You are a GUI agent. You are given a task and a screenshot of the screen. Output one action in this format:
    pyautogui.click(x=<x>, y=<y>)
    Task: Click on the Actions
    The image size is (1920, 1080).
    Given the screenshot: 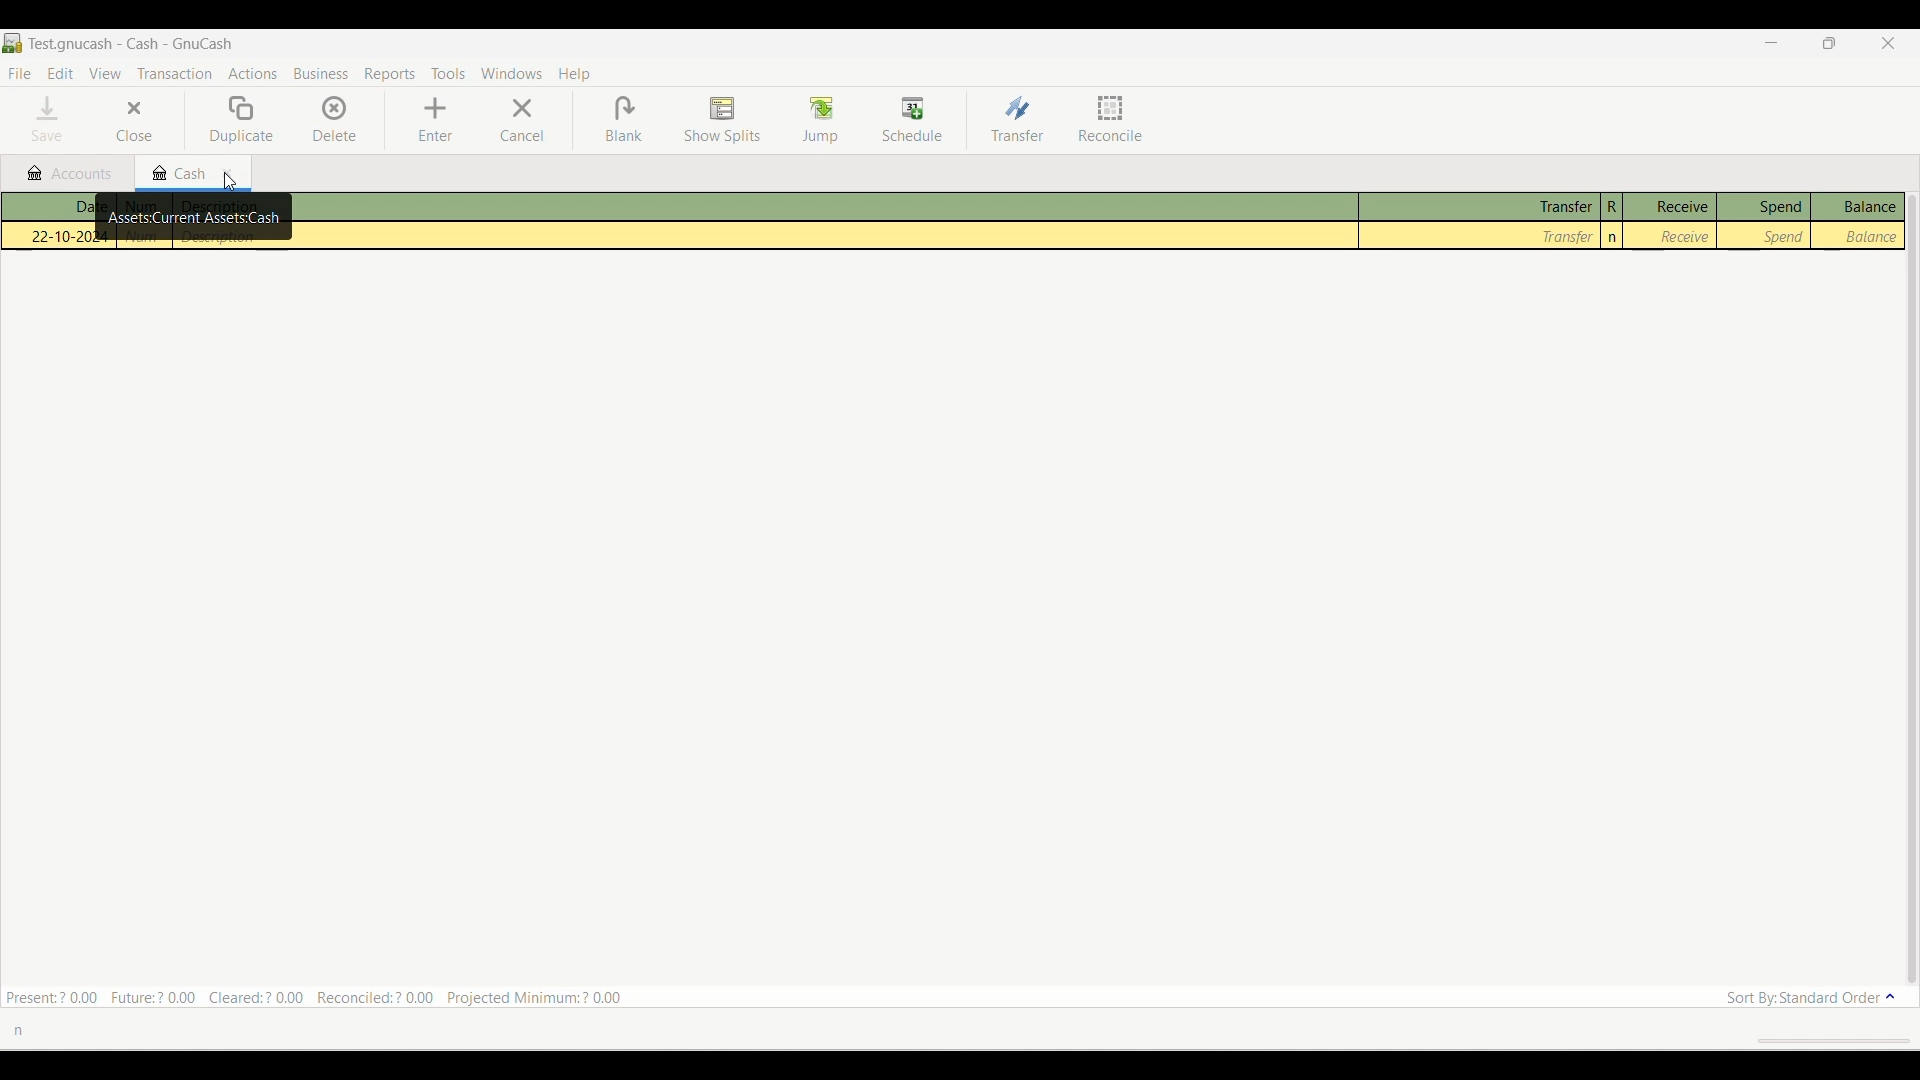 What is the action you would take?
    pyautogui.click(x=252, y=73)
    